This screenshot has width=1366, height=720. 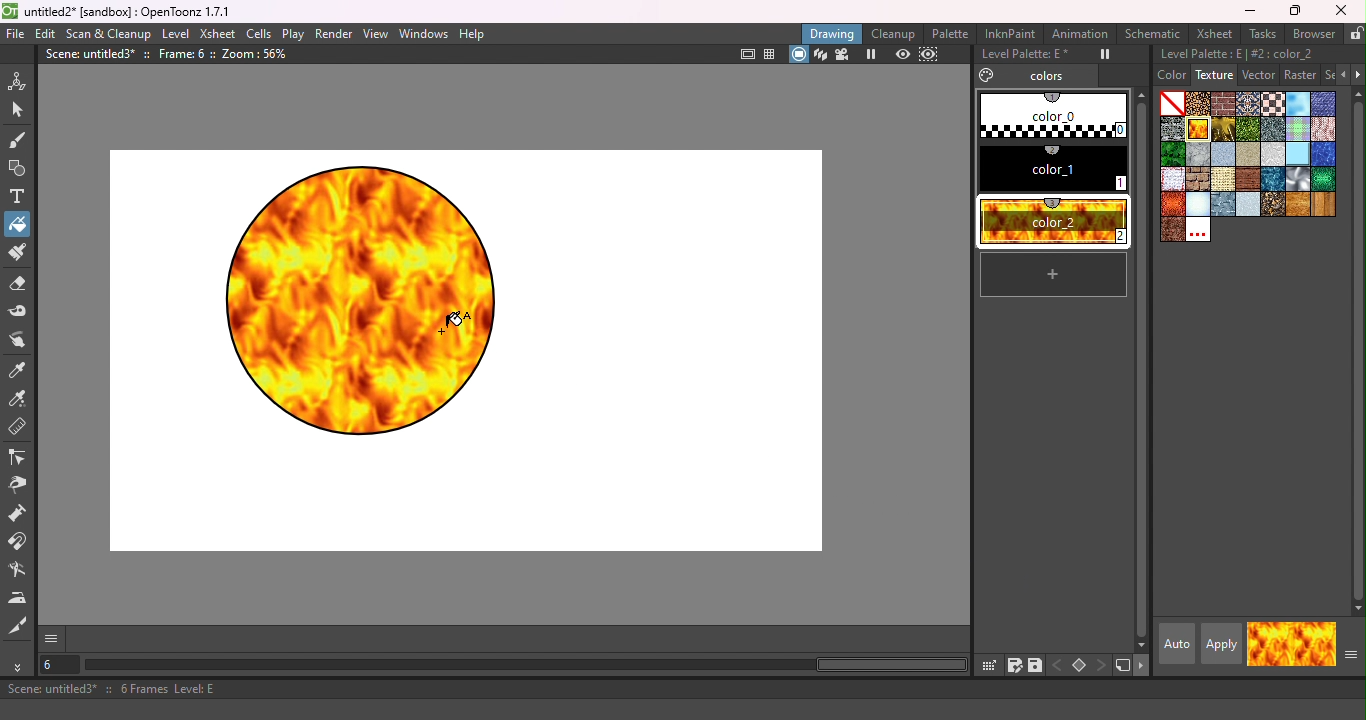 I want to click on Scan & Clenaup, so click(x=110, y=34).